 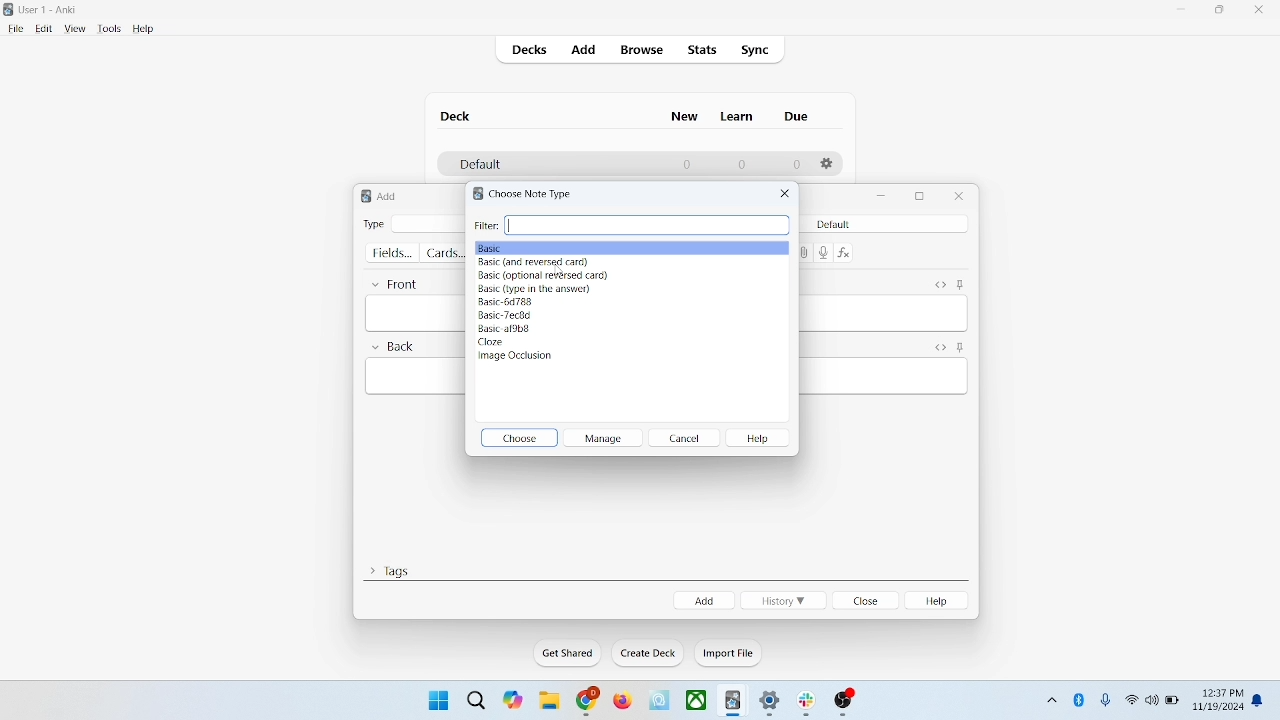 I want to click on cloze, so click(x=492, y=343).